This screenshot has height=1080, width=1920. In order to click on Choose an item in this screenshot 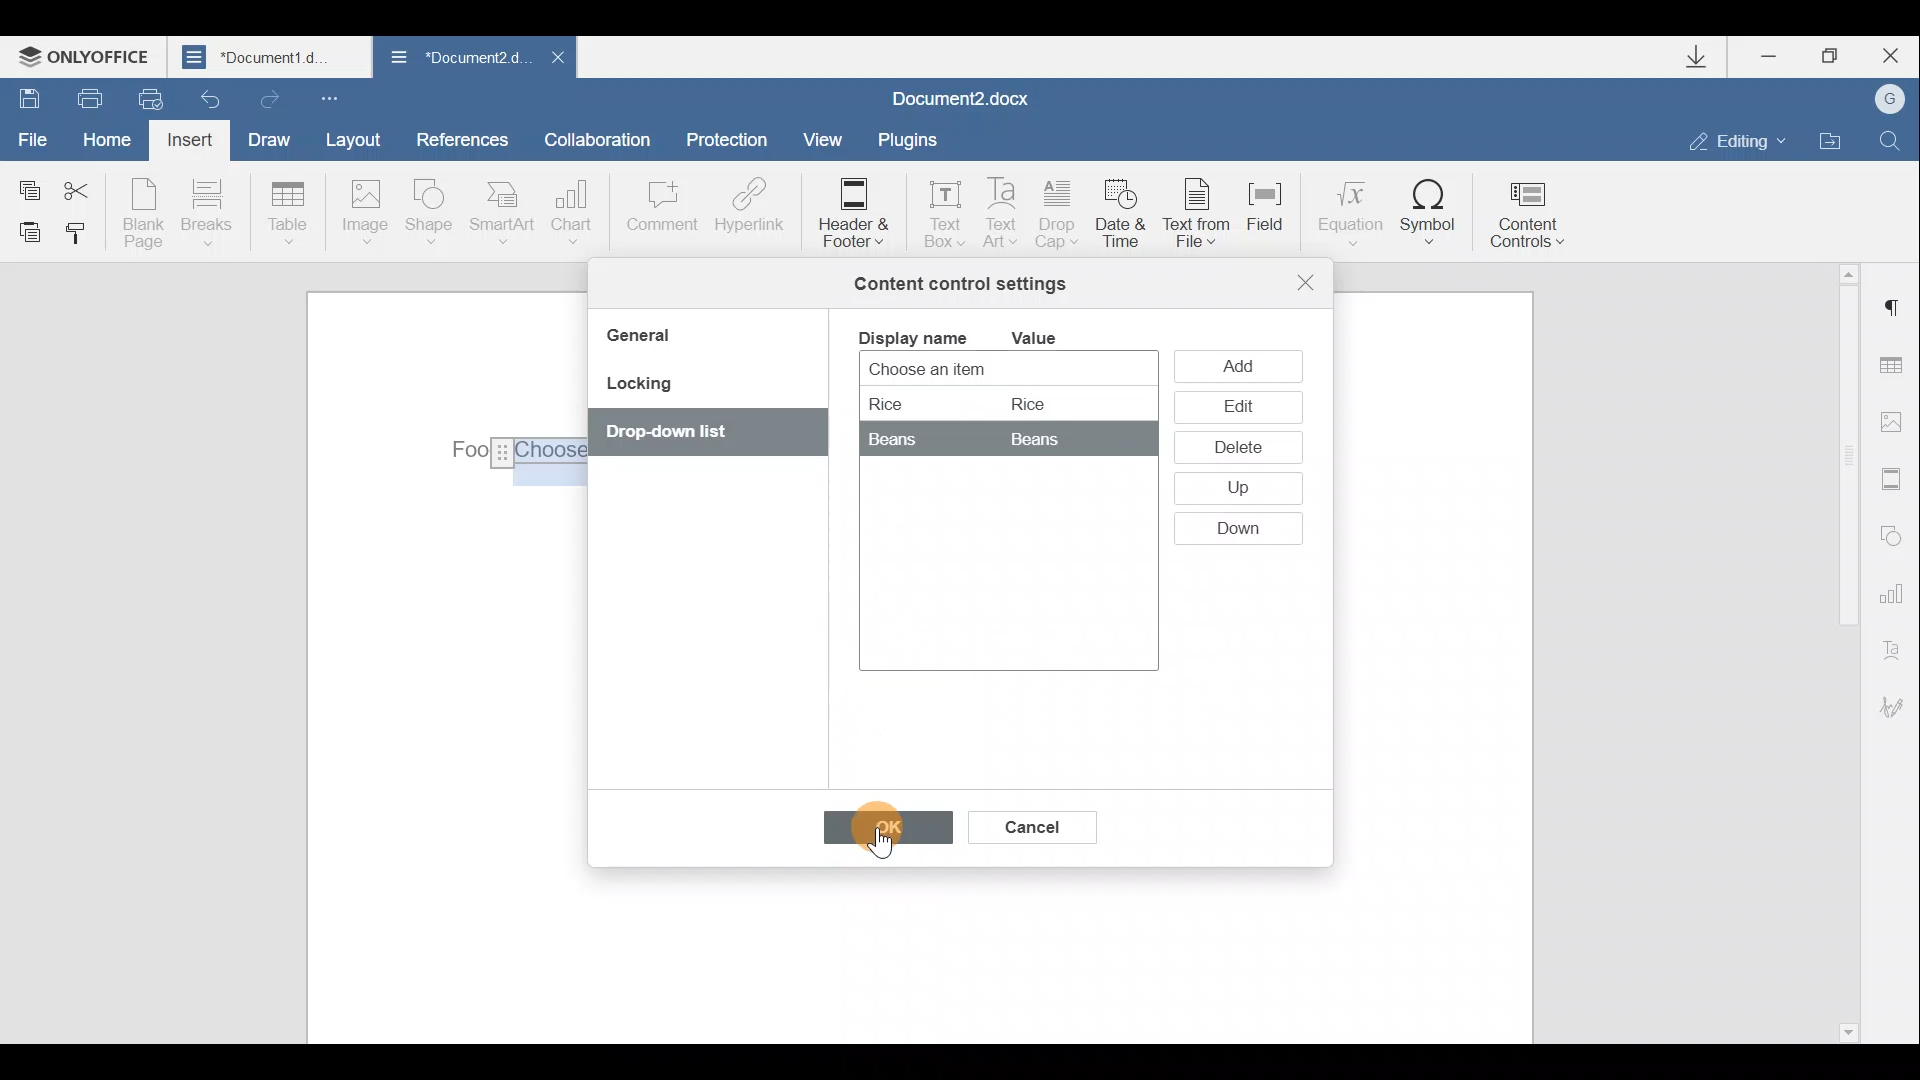, I will do `click(976, 371)`.